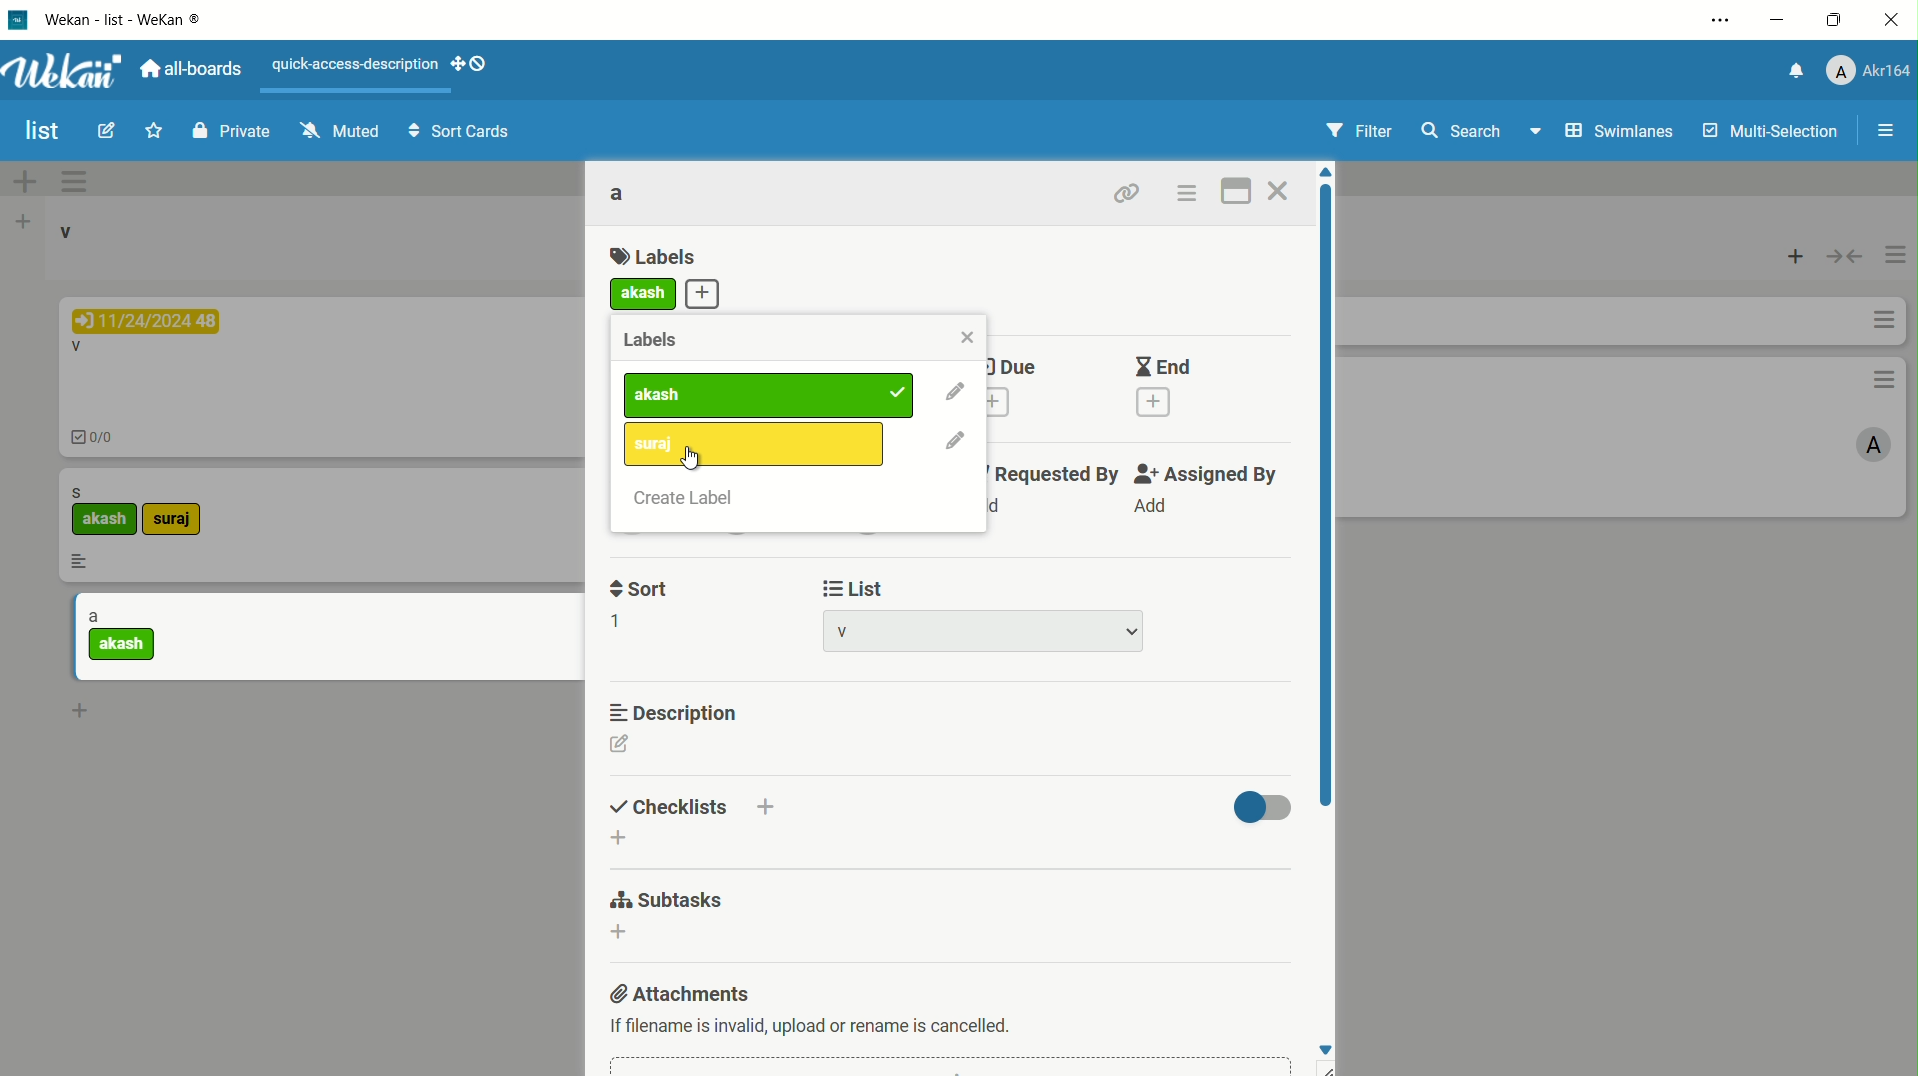  Describe the element at coordinates (1034, 364) in the screenshot. I see `Due` at that location.